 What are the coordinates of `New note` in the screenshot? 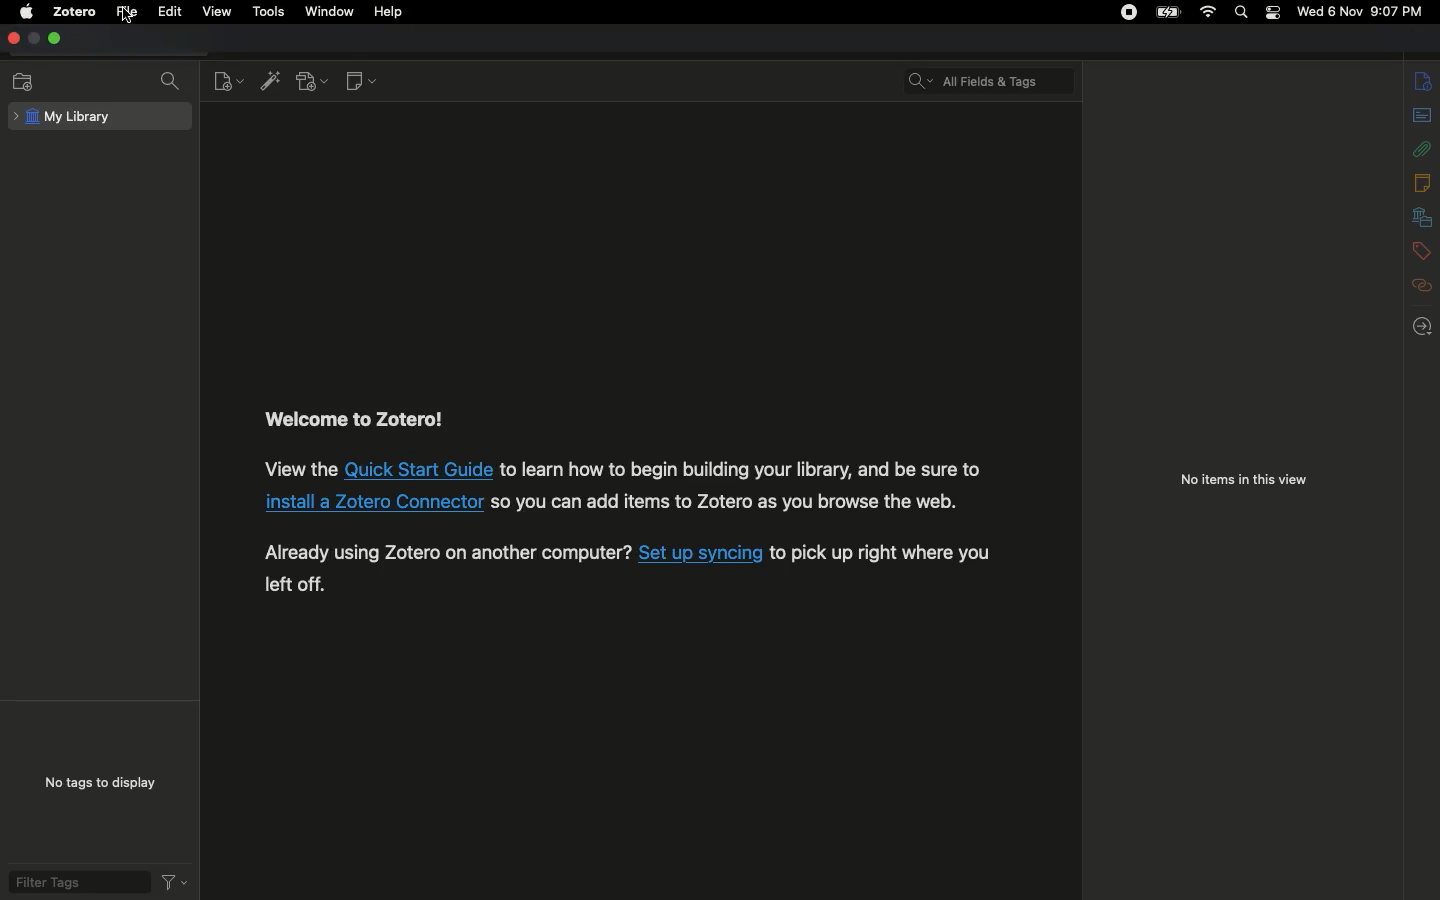 It's located at (359, 83).